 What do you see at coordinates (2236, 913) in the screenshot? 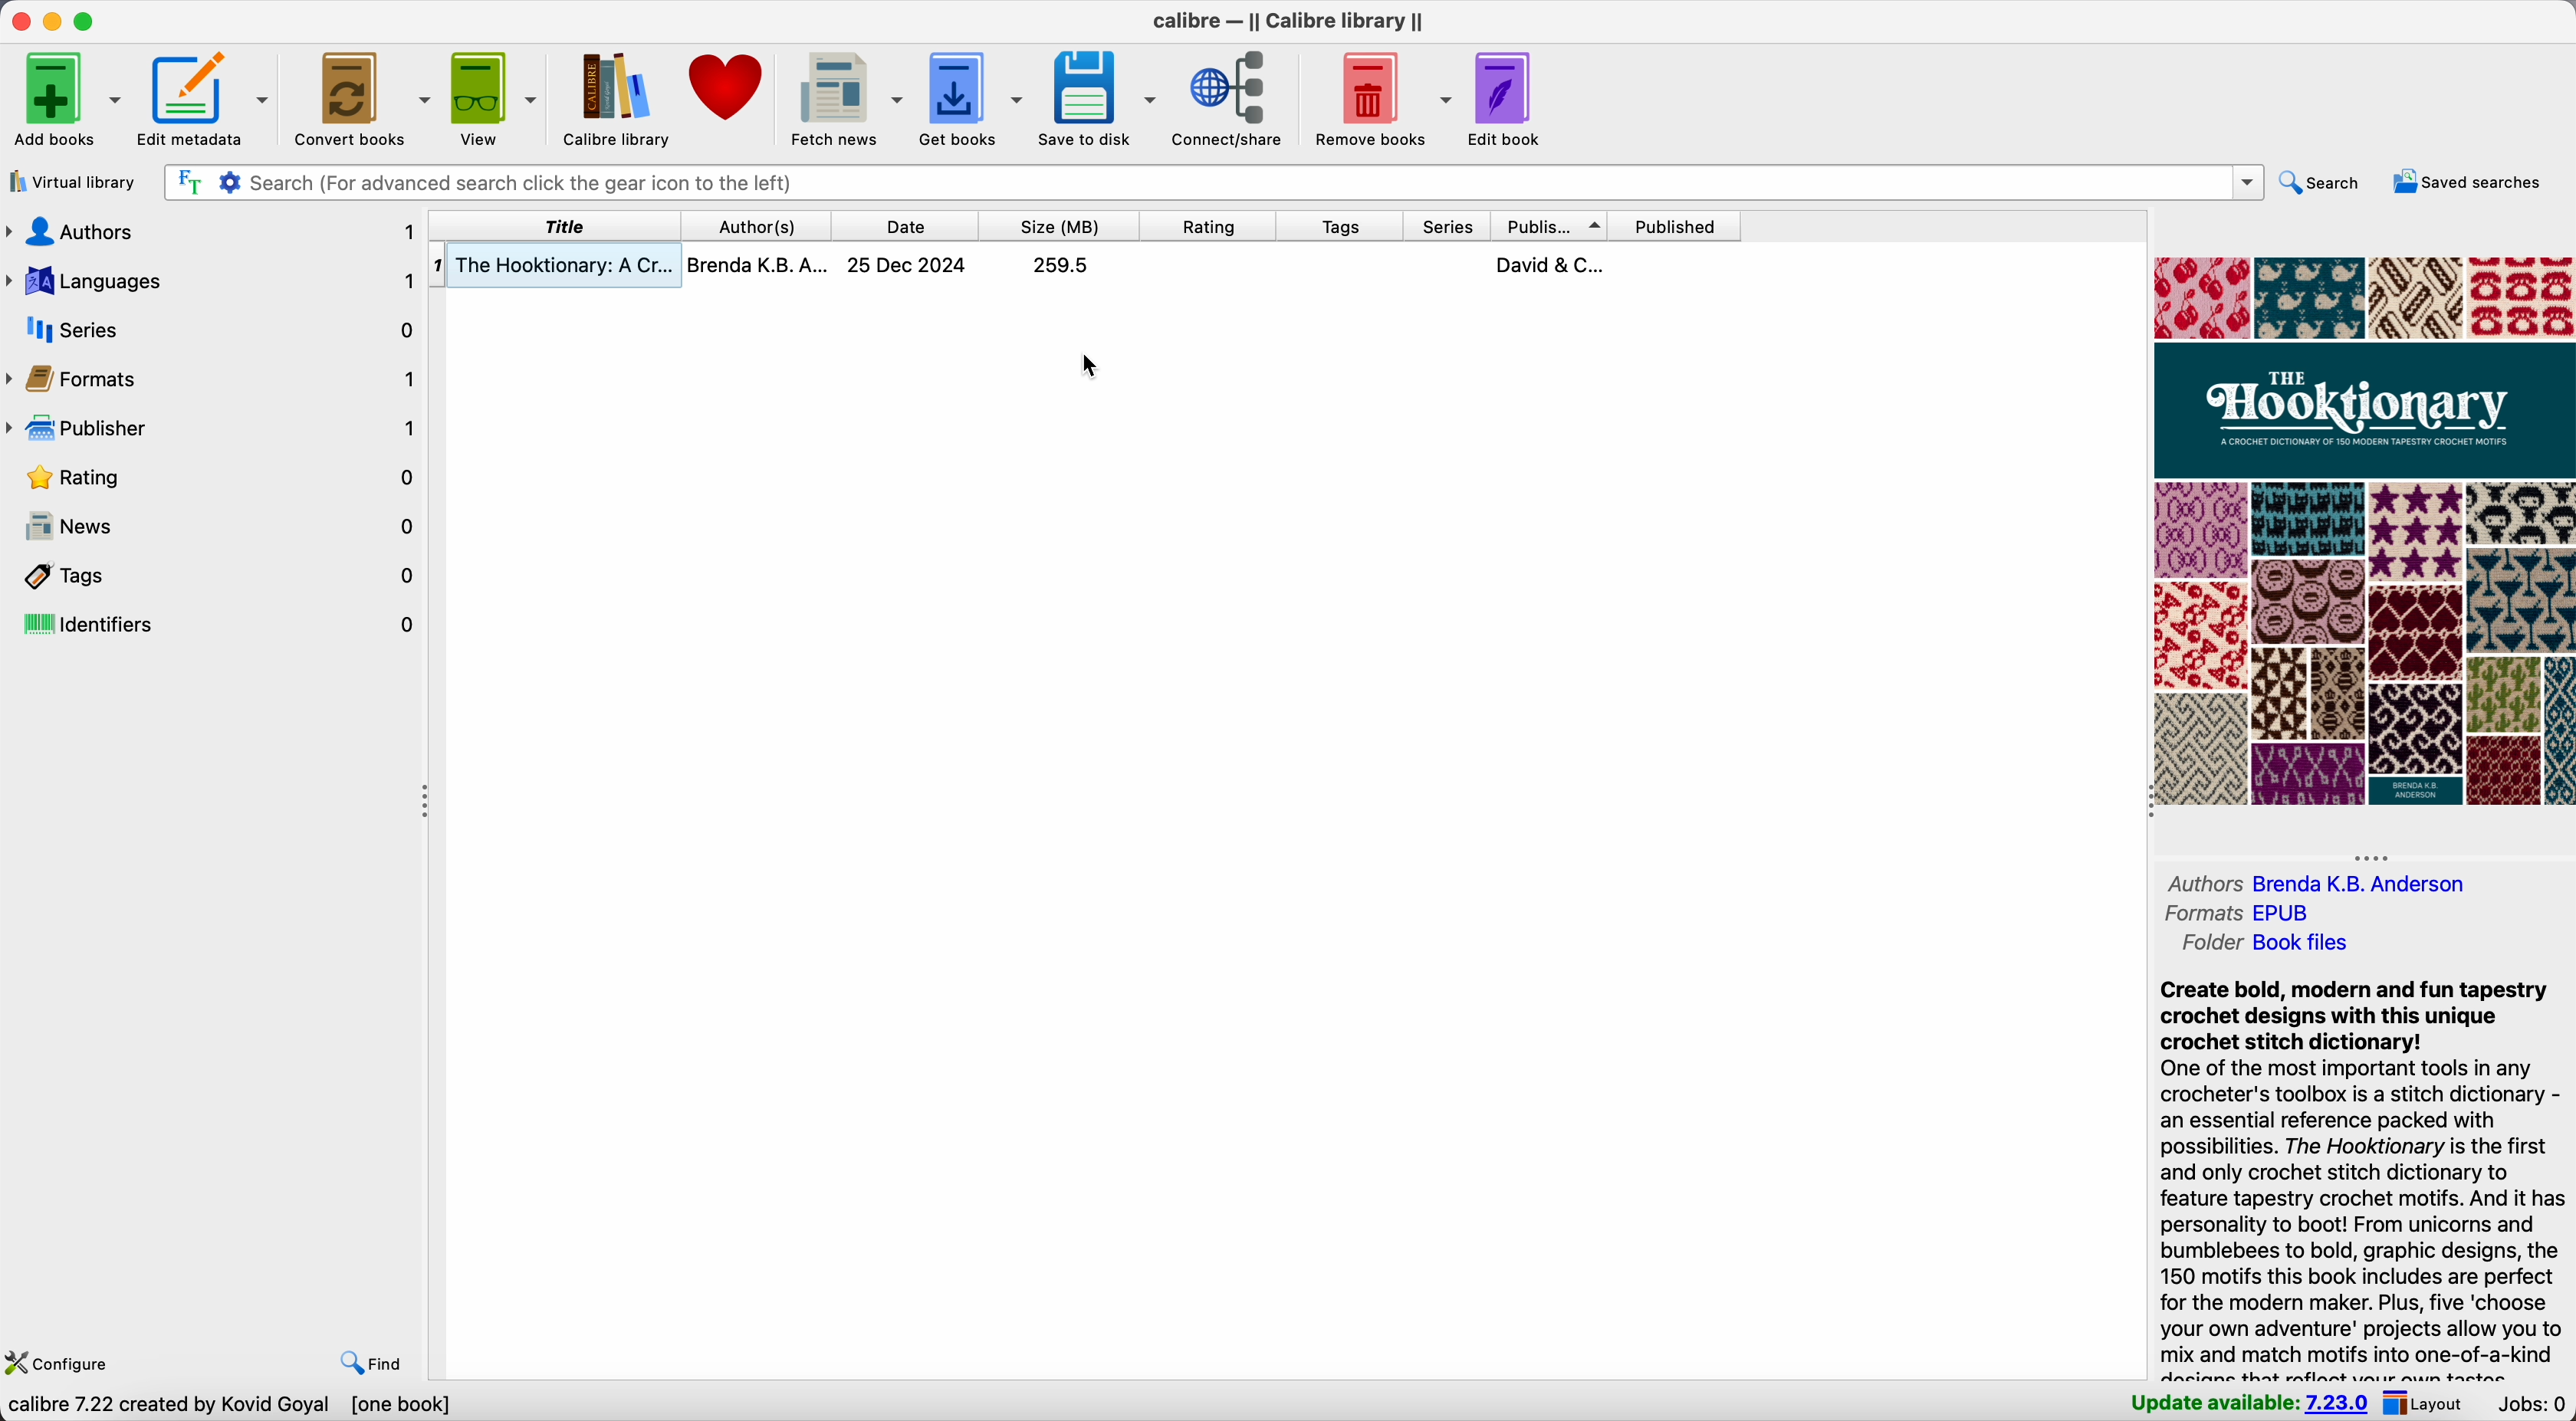
I see `formats EPUB` at bounding box center [2236, 913].